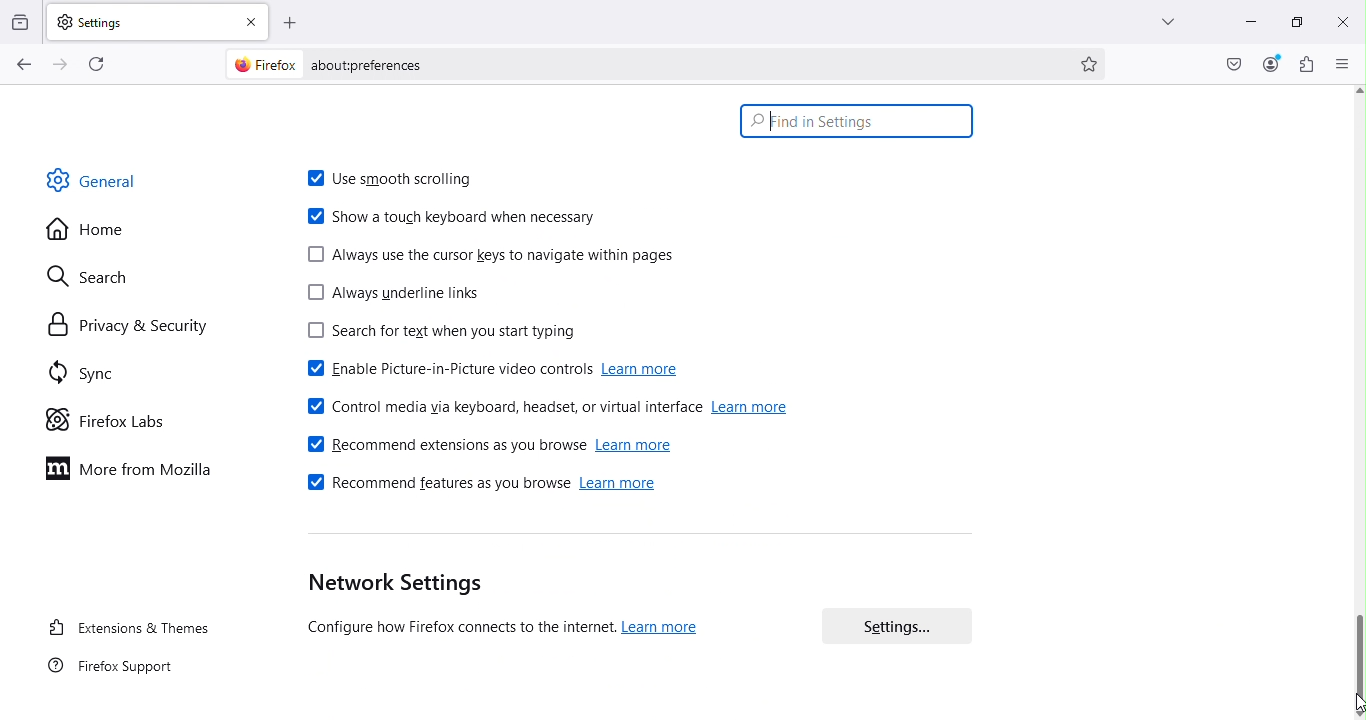 The height and width of the screenshot is (720, 1366). I want to click on List all tabs, so click(1158, 19).